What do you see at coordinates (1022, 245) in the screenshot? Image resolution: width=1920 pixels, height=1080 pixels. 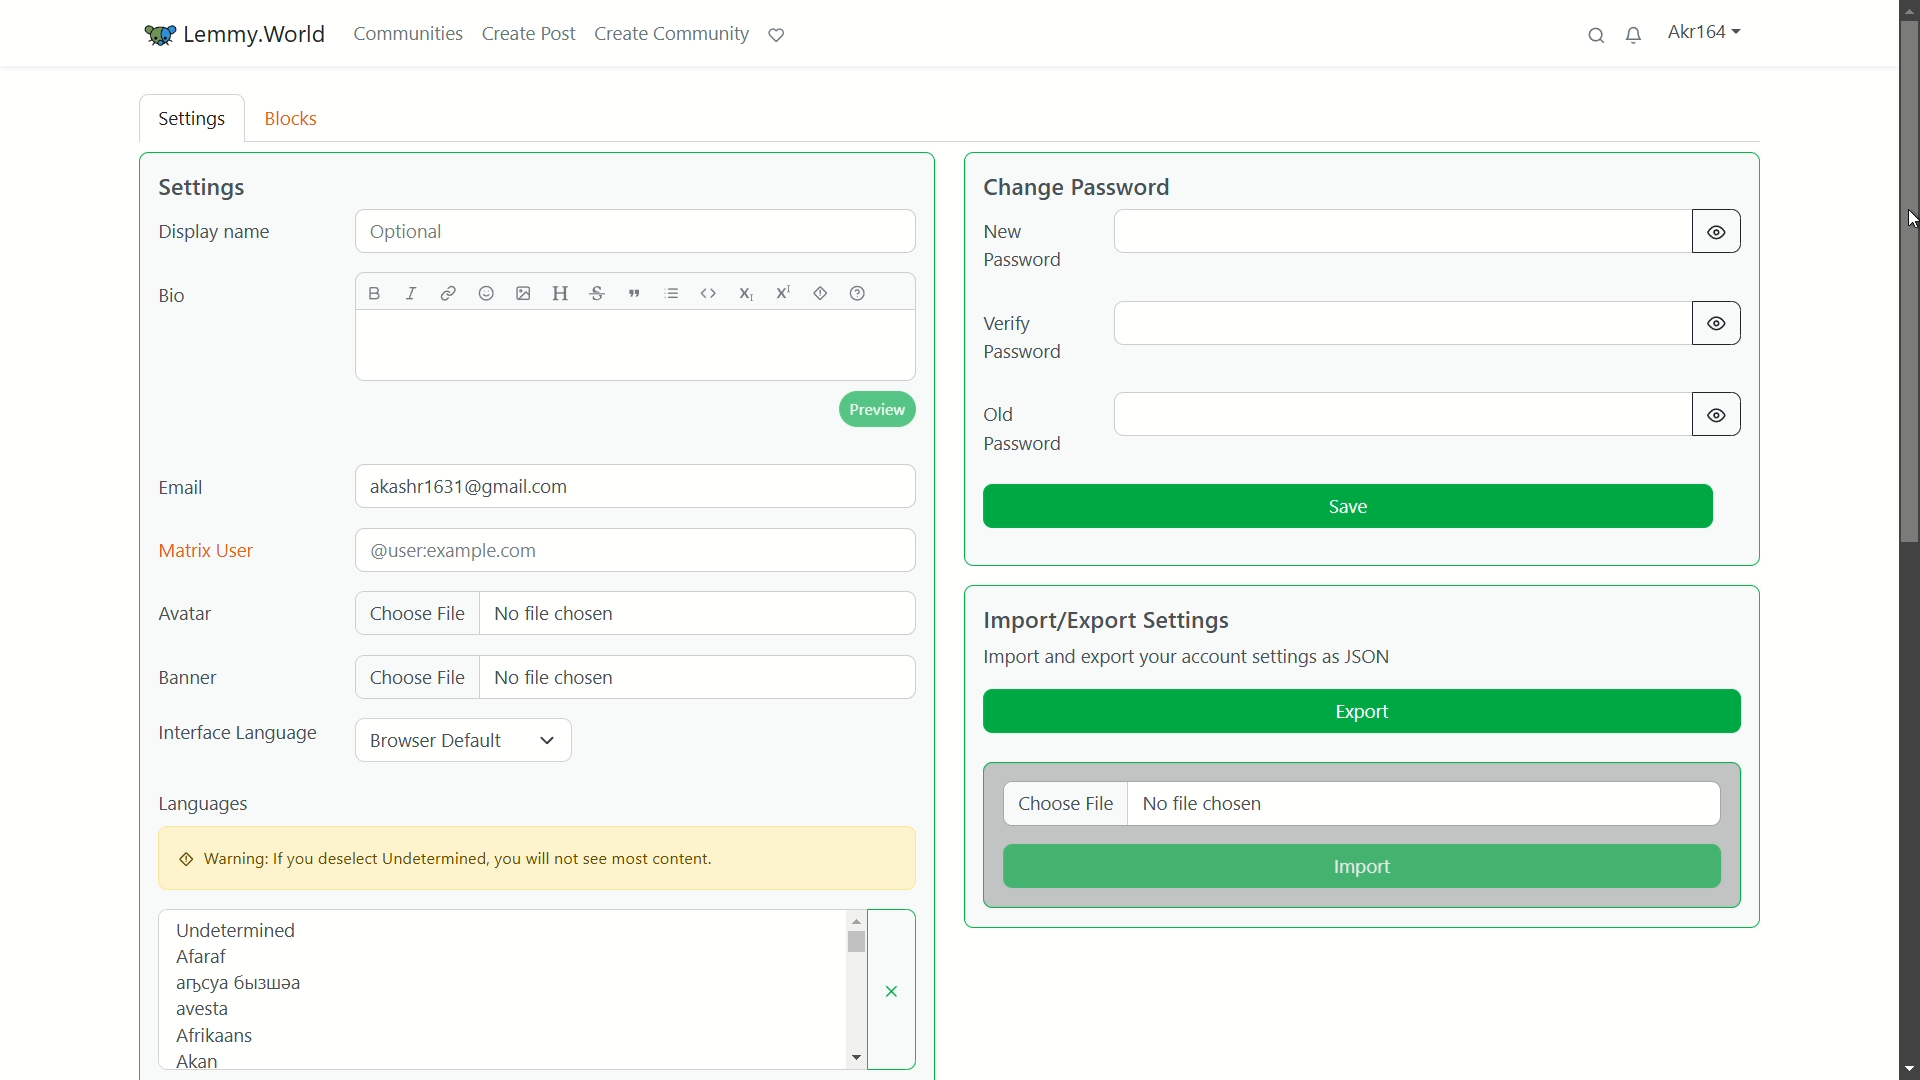 I see `new password` at bounding box center [1022, 245].